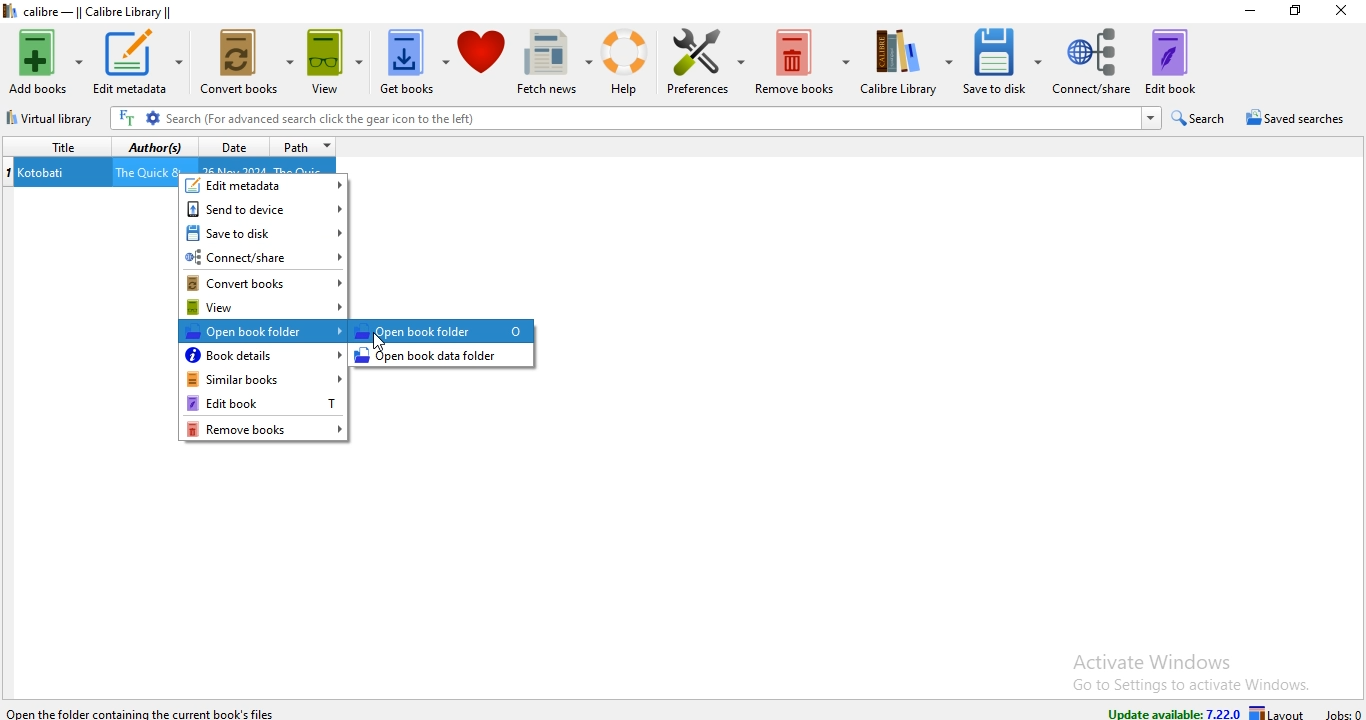  I want to click on connect/share, so click(1092, 61).